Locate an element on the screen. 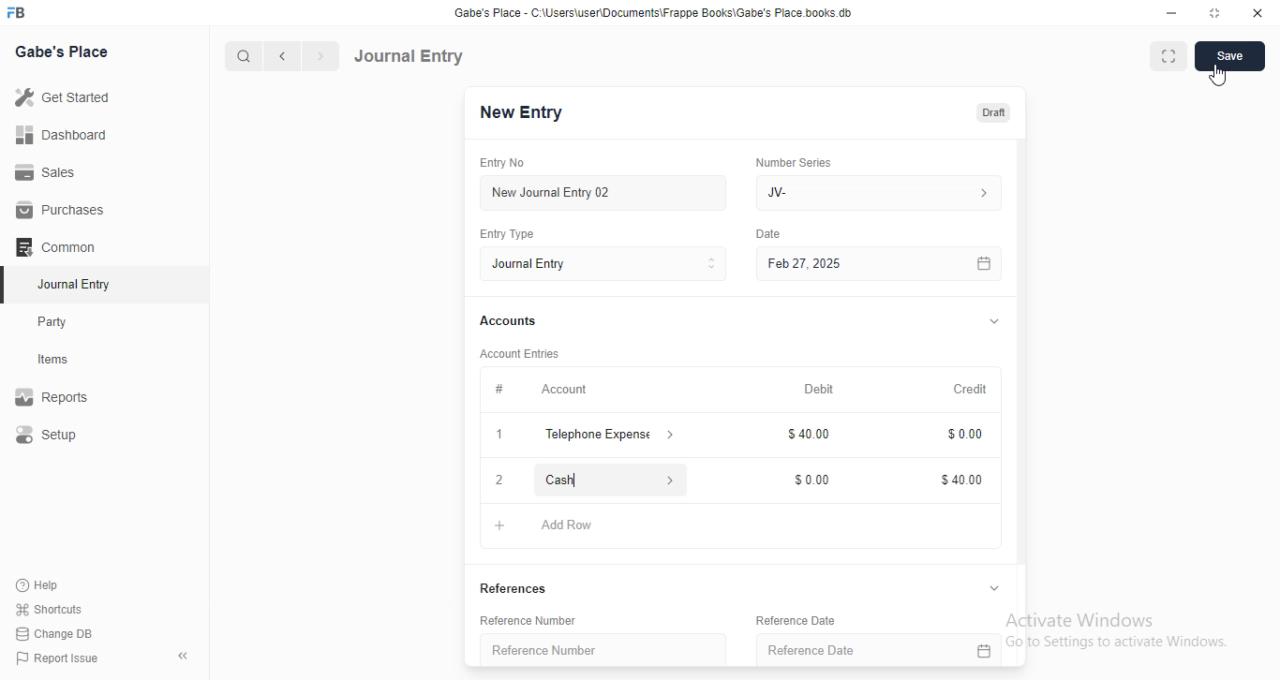 The image size is (1280, 680). 0.00 is located at coordinates (807, 480).